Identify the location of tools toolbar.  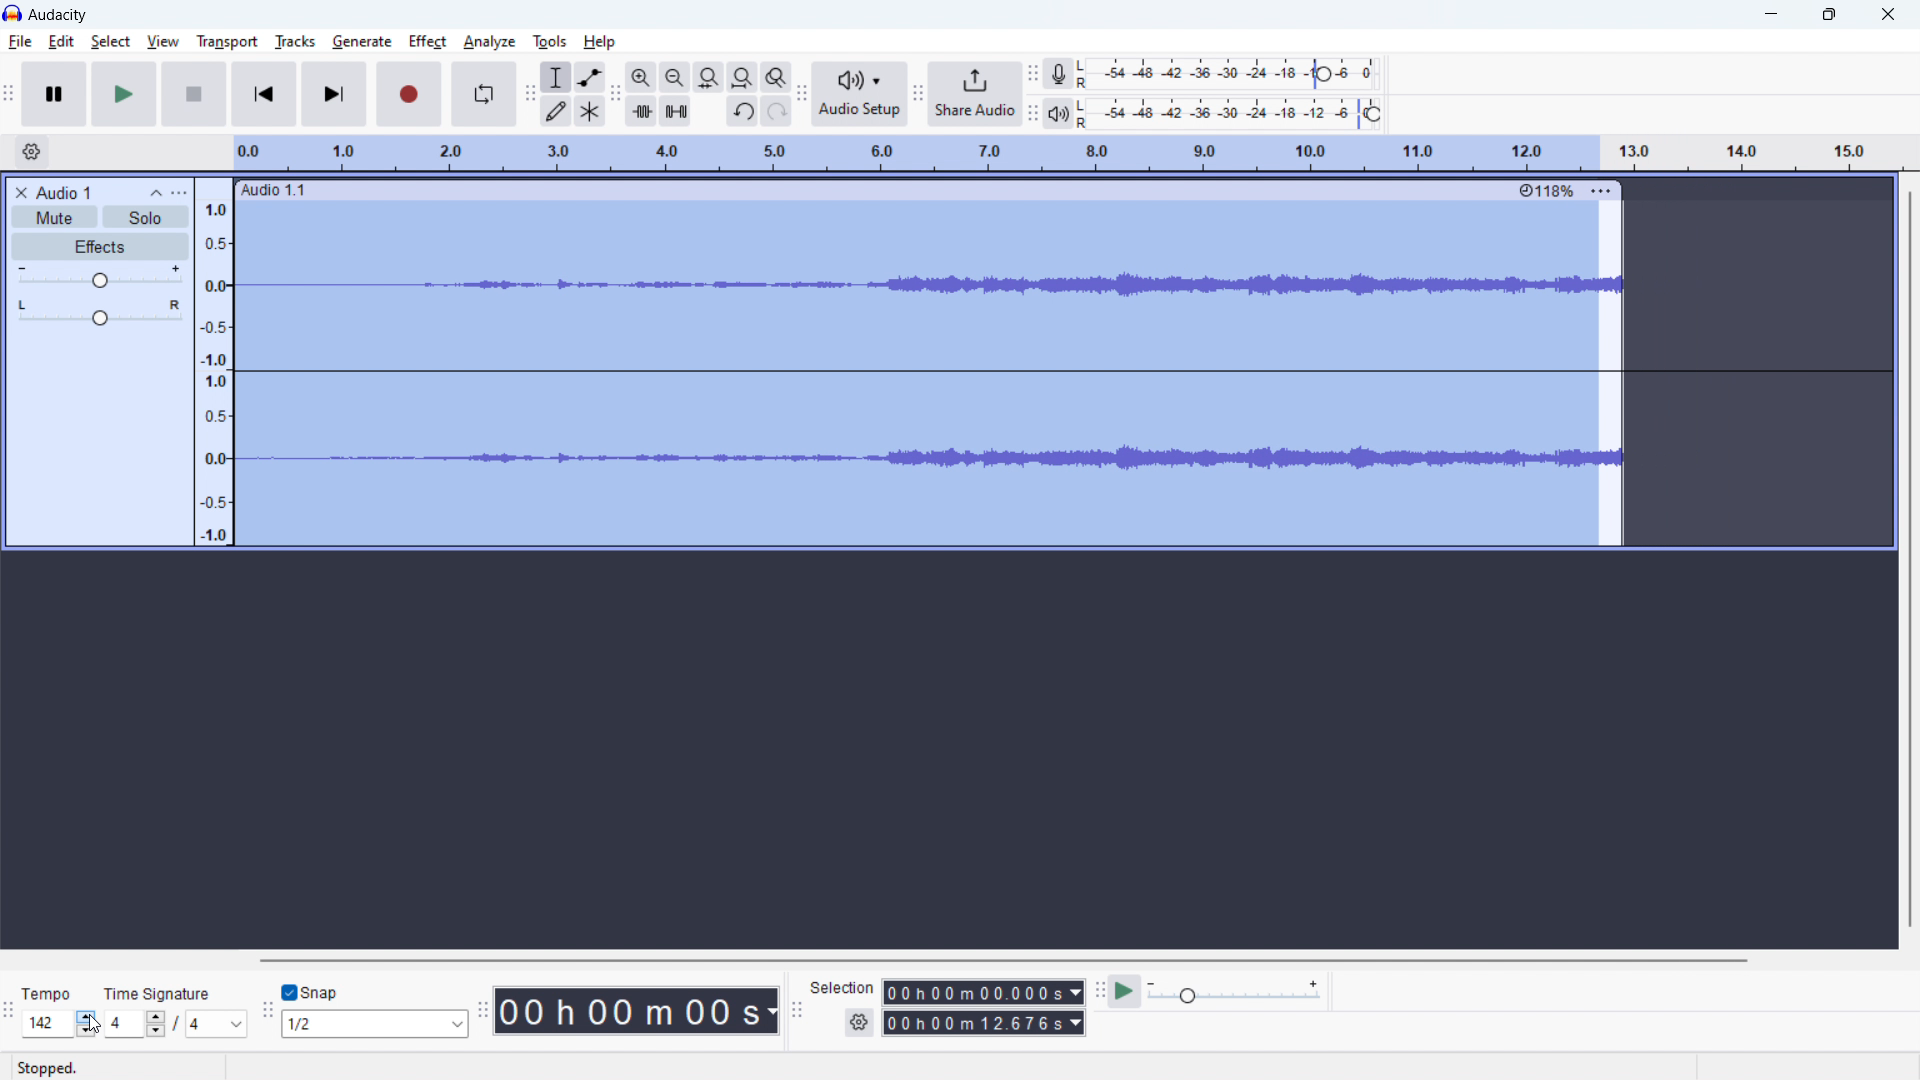
(530, 95).